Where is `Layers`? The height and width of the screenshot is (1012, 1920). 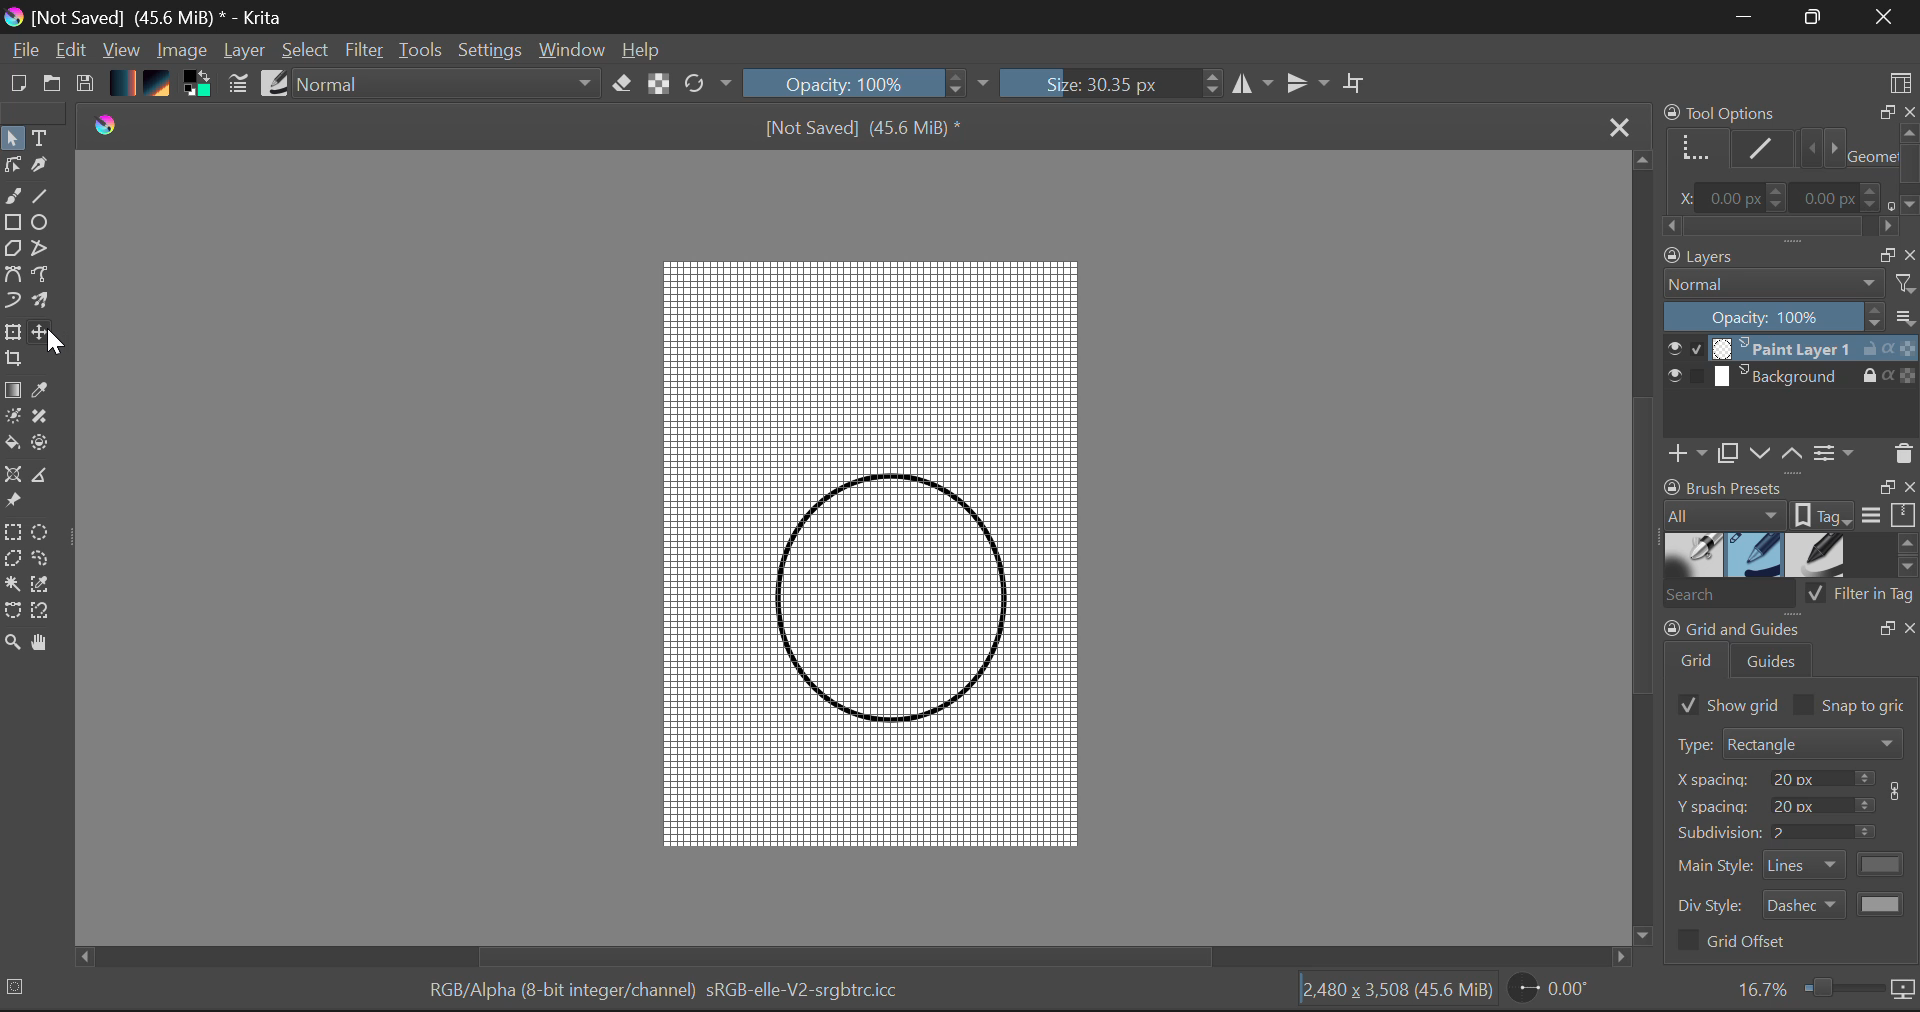
Layers is located at coordinates (1792, 365).